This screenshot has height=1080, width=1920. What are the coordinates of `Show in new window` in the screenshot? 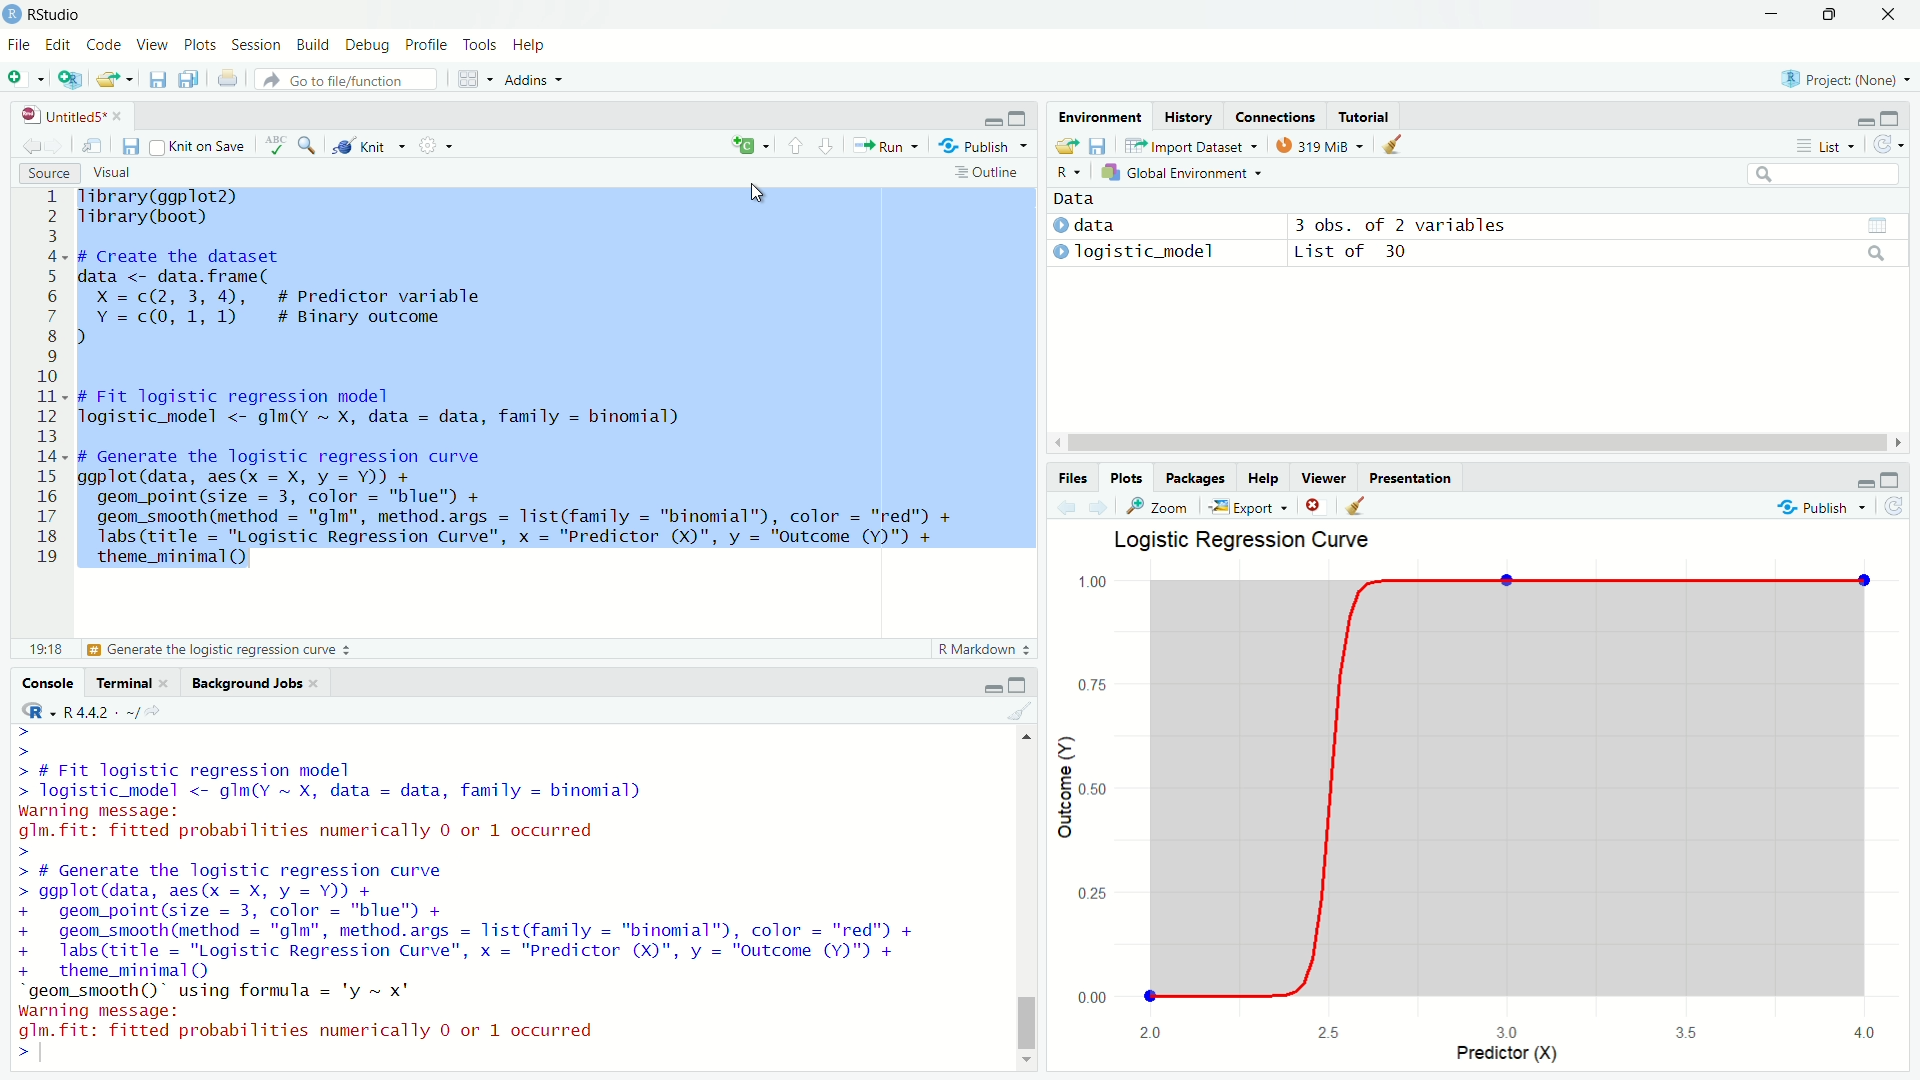 It's located at (92, 147).